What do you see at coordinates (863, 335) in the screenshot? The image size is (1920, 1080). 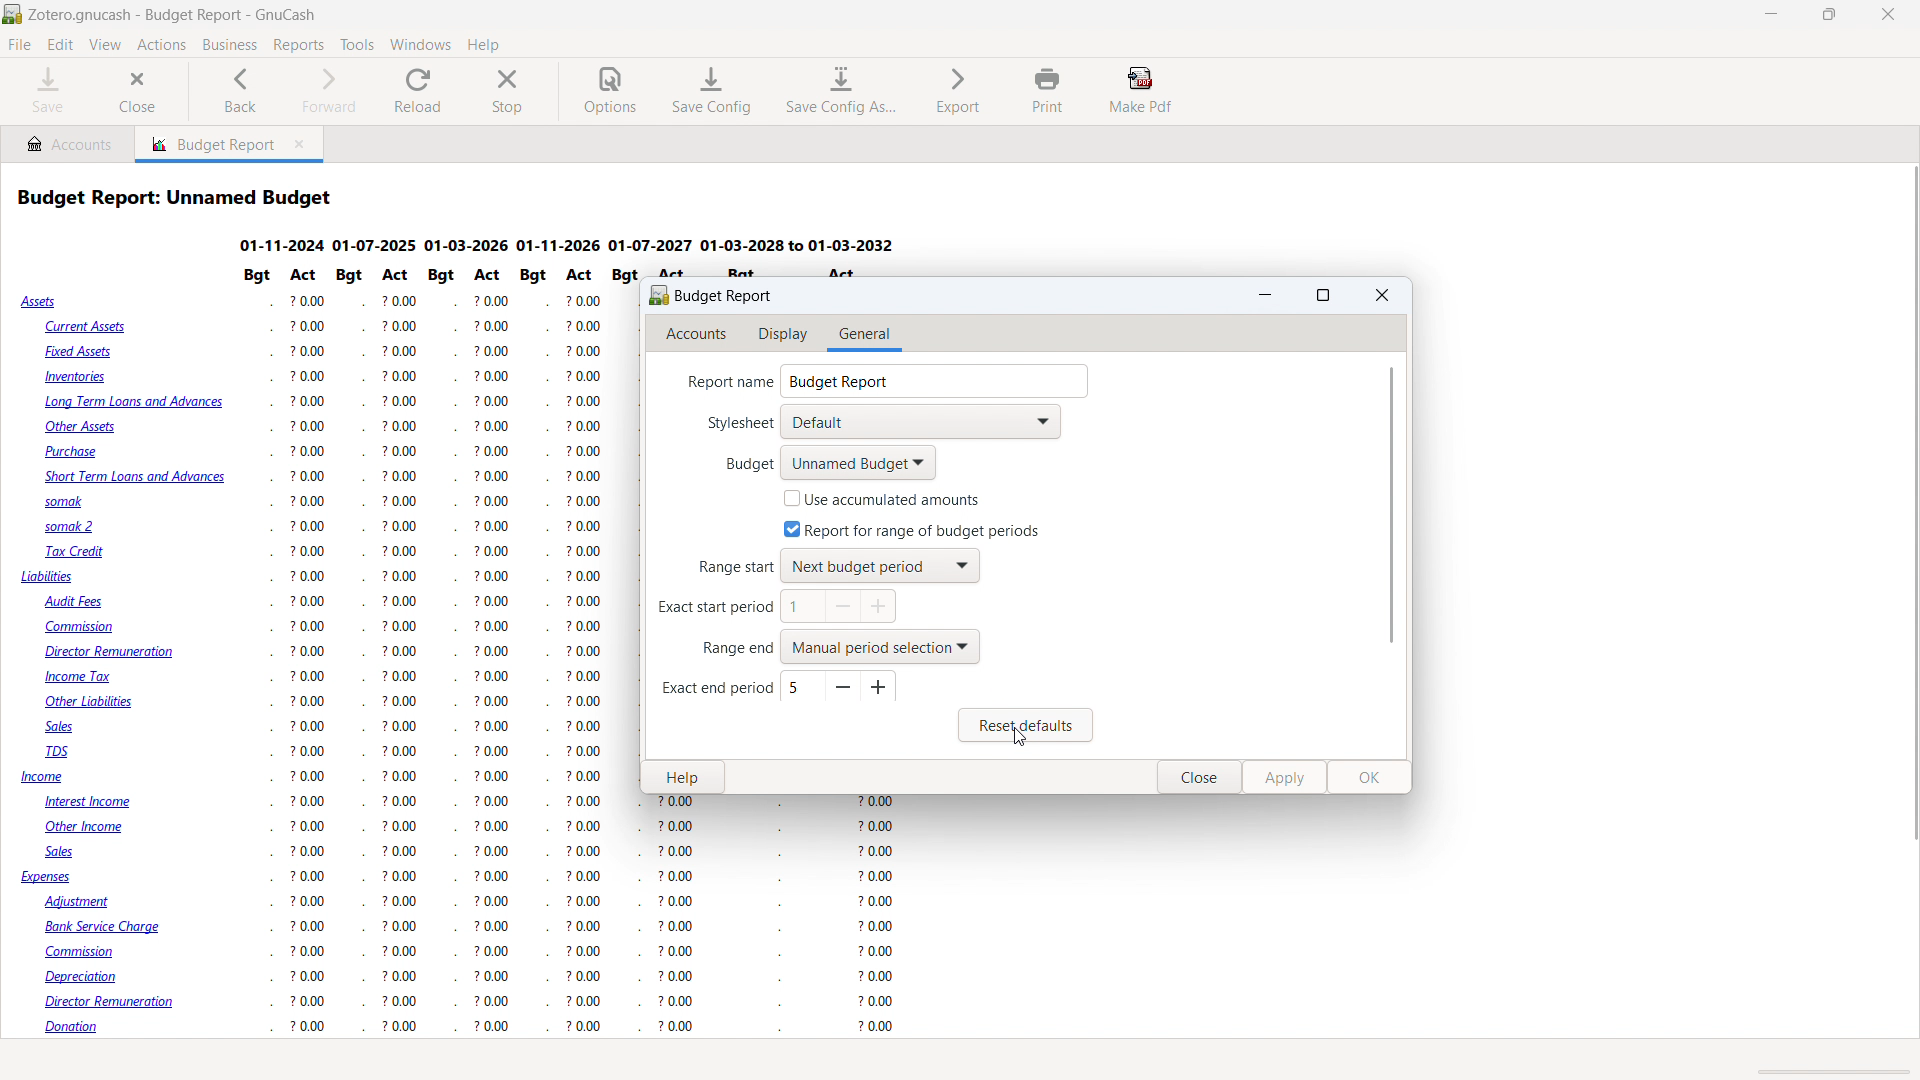 I see `general` at bounding box center [863, 335].